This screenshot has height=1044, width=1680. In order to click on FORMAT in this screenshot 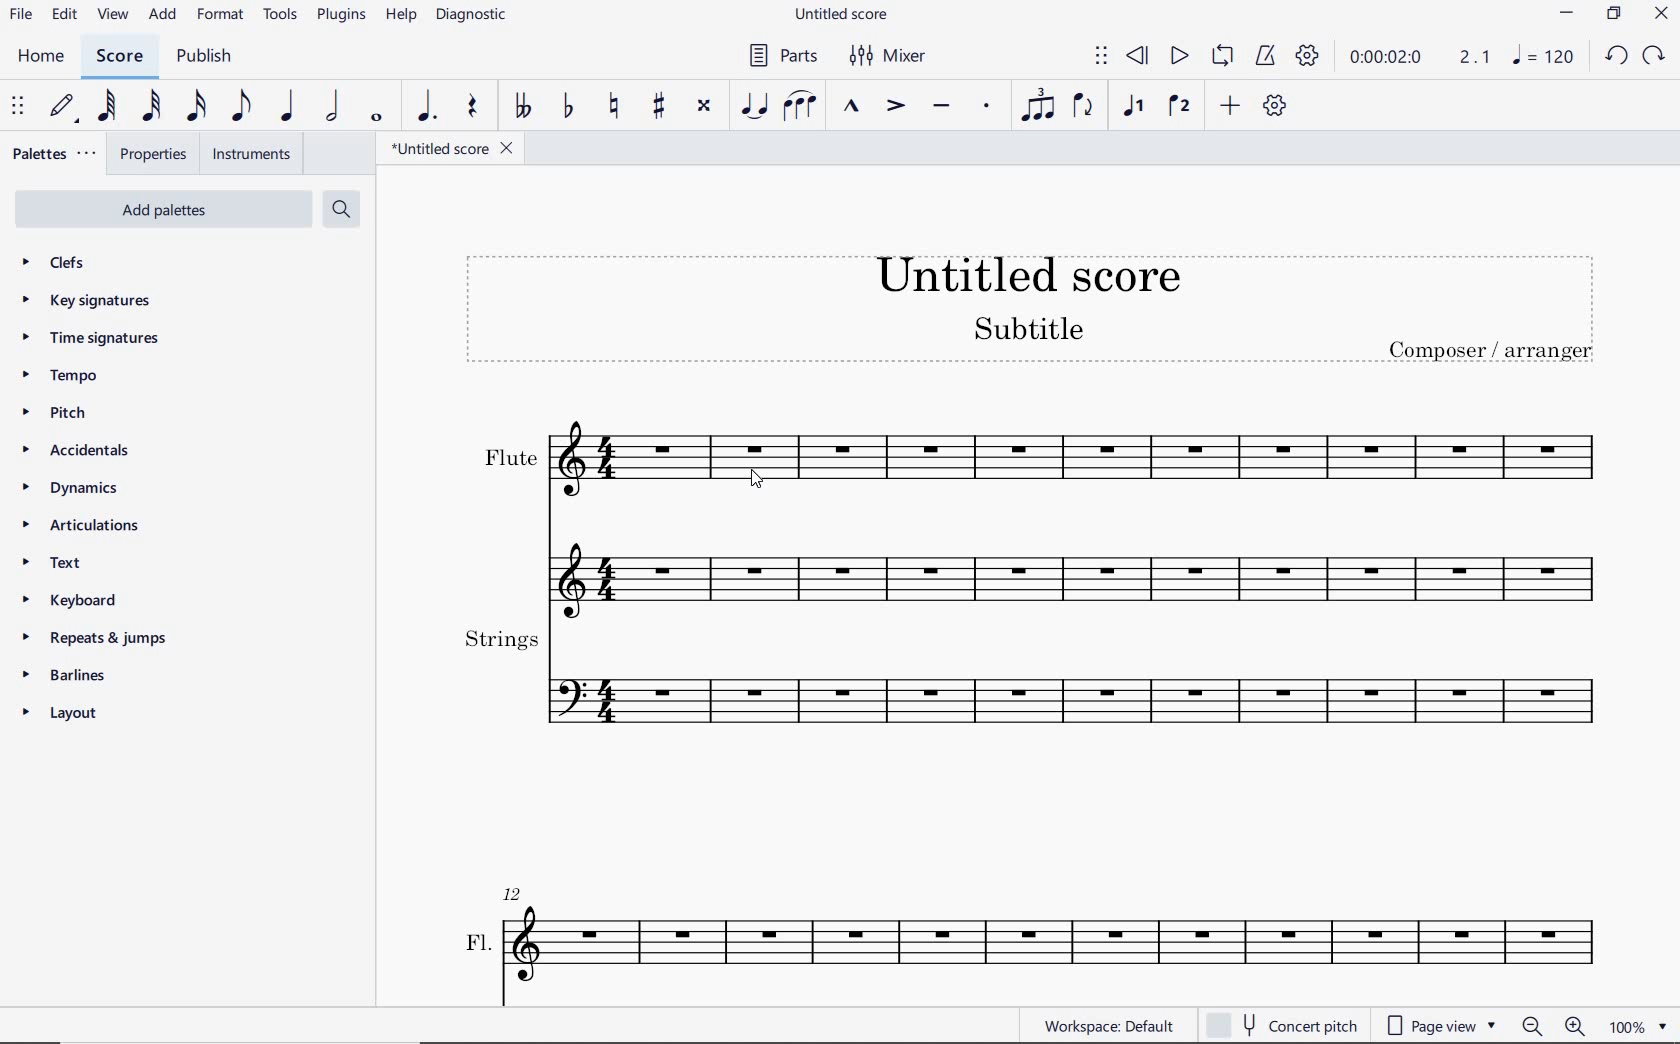, I will do `click(222, 13)`.